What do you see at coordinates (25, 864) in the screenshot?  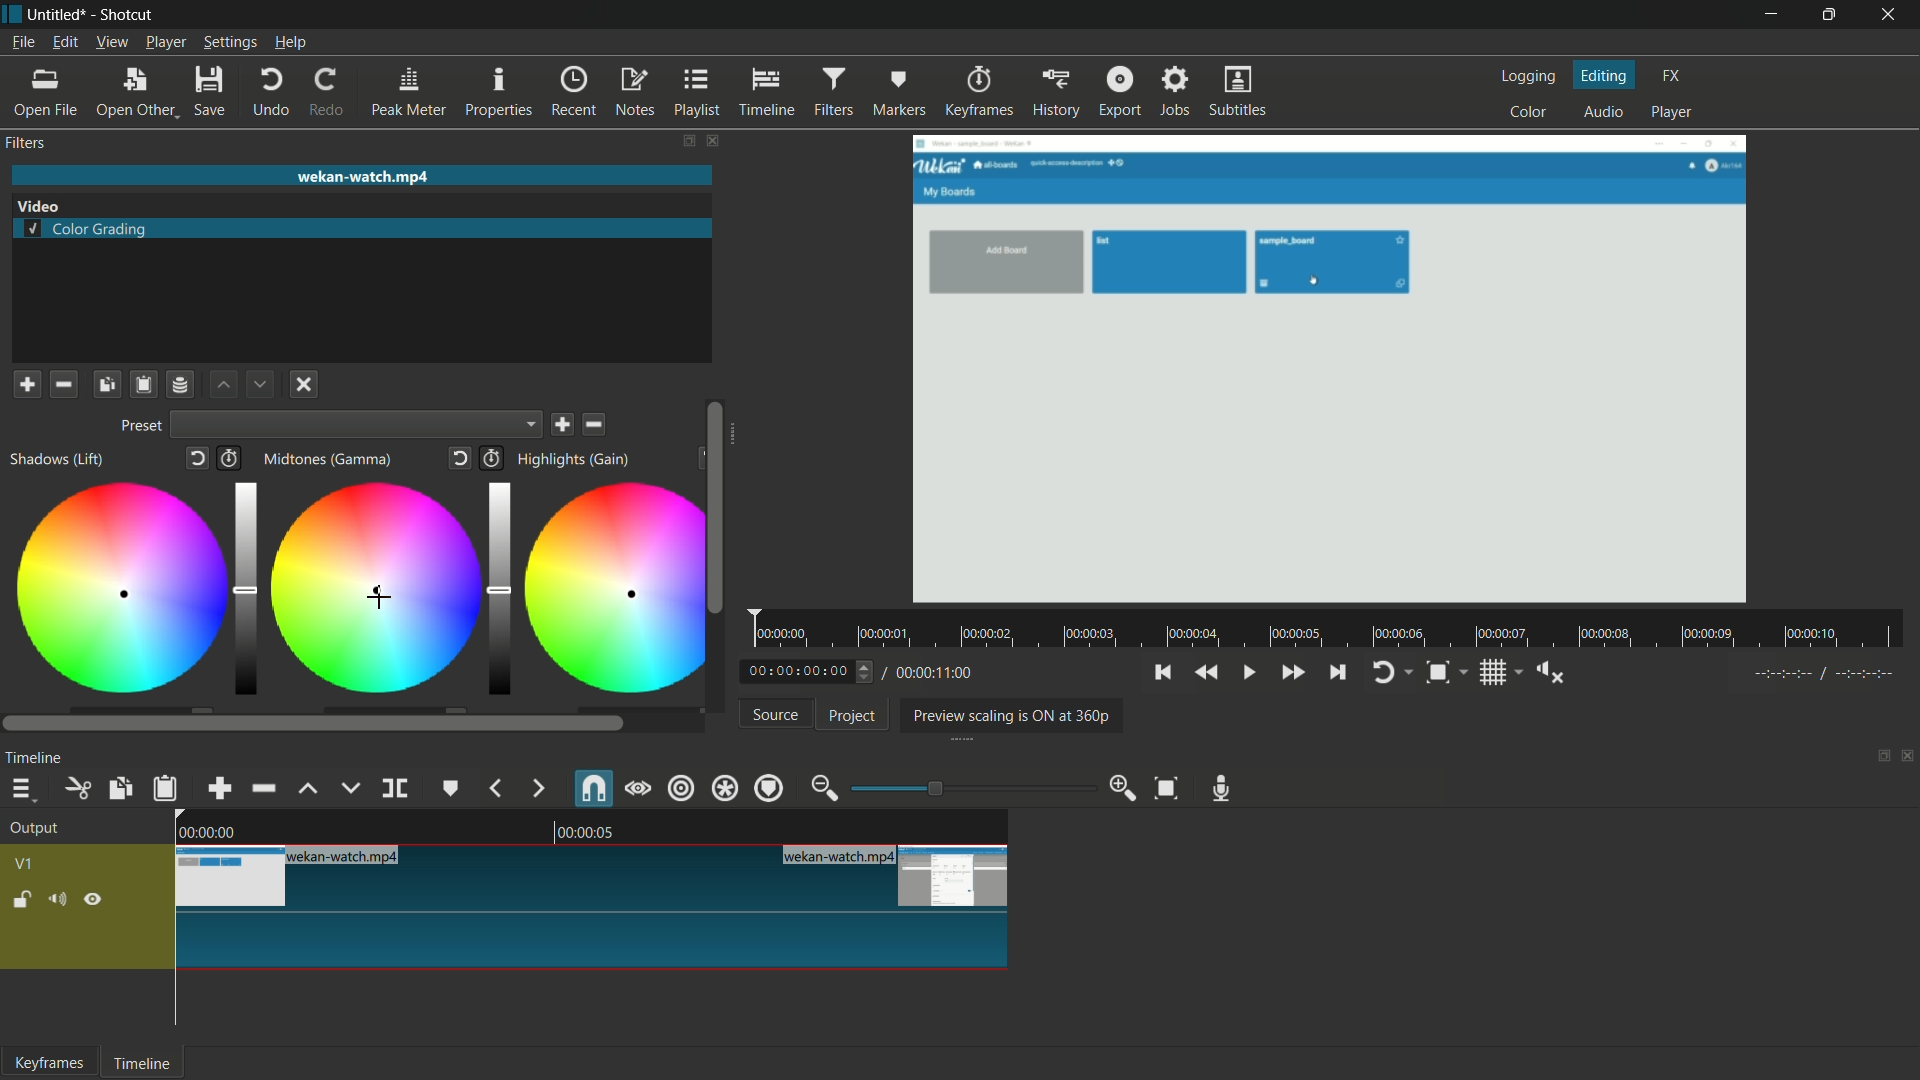 I see `v1` at bounding box center [25, 864].